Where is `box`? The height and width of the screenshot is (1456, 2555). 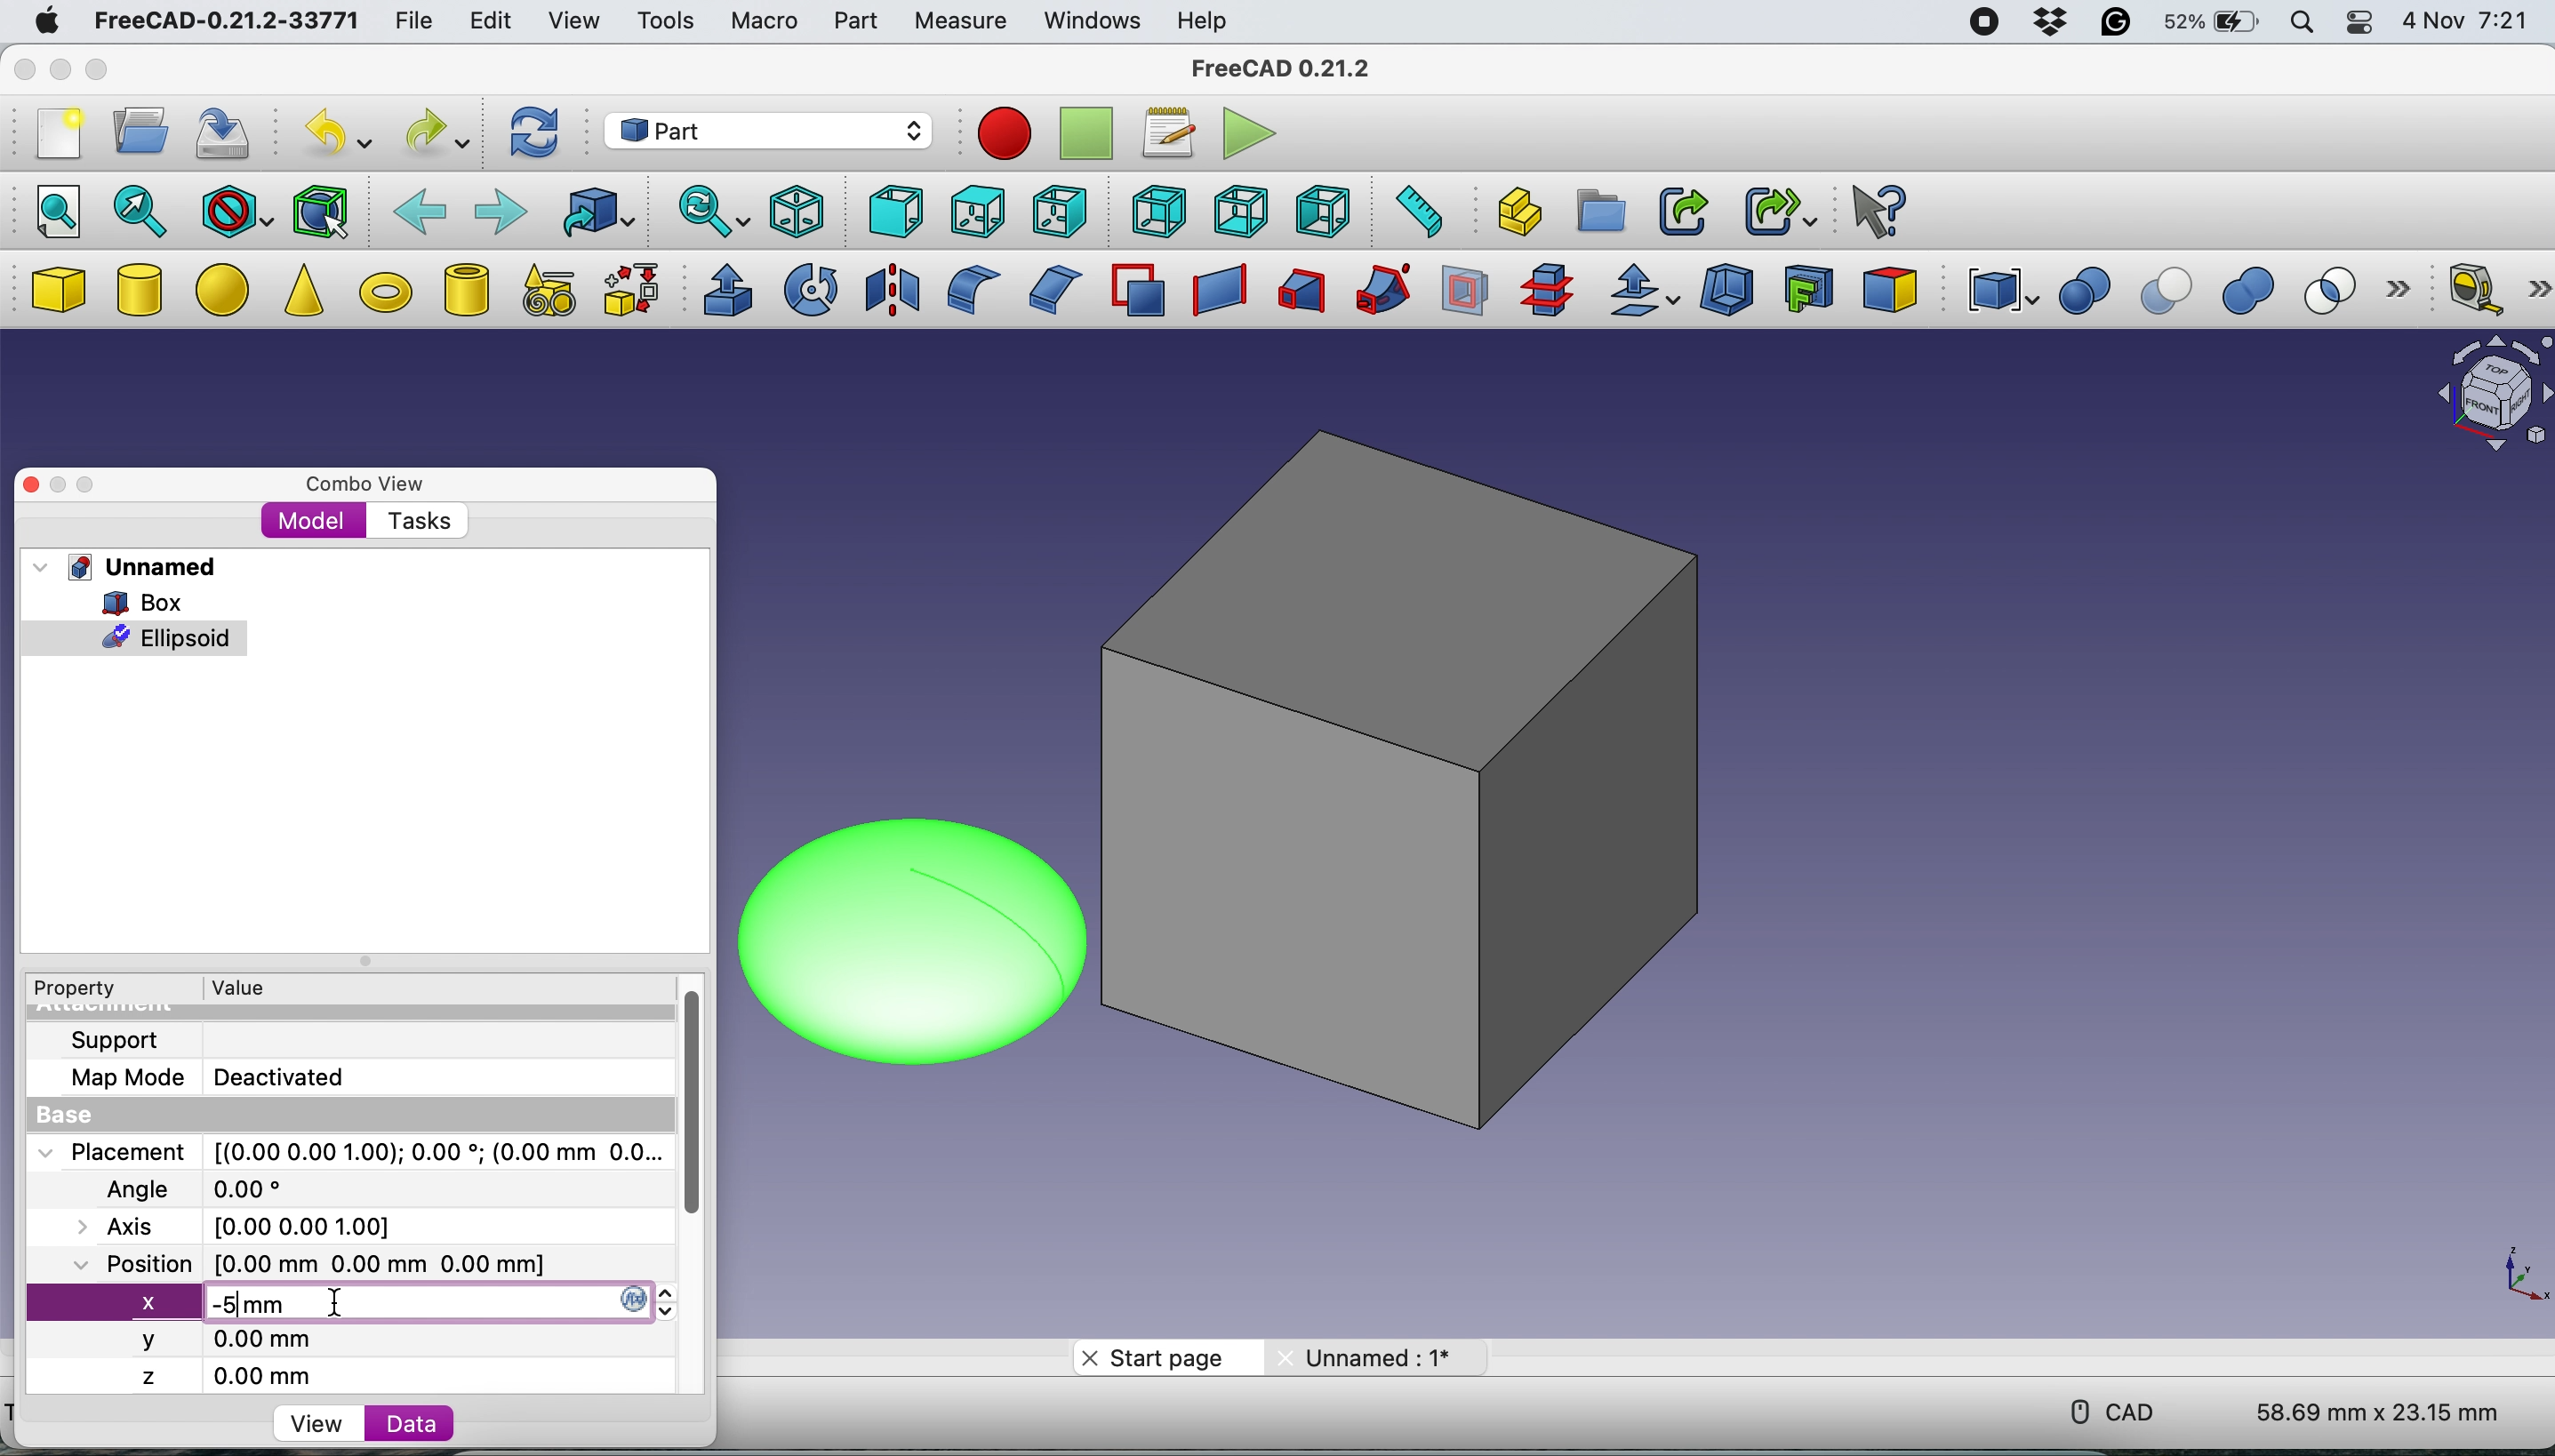 box is located at coordinates (137, 601).